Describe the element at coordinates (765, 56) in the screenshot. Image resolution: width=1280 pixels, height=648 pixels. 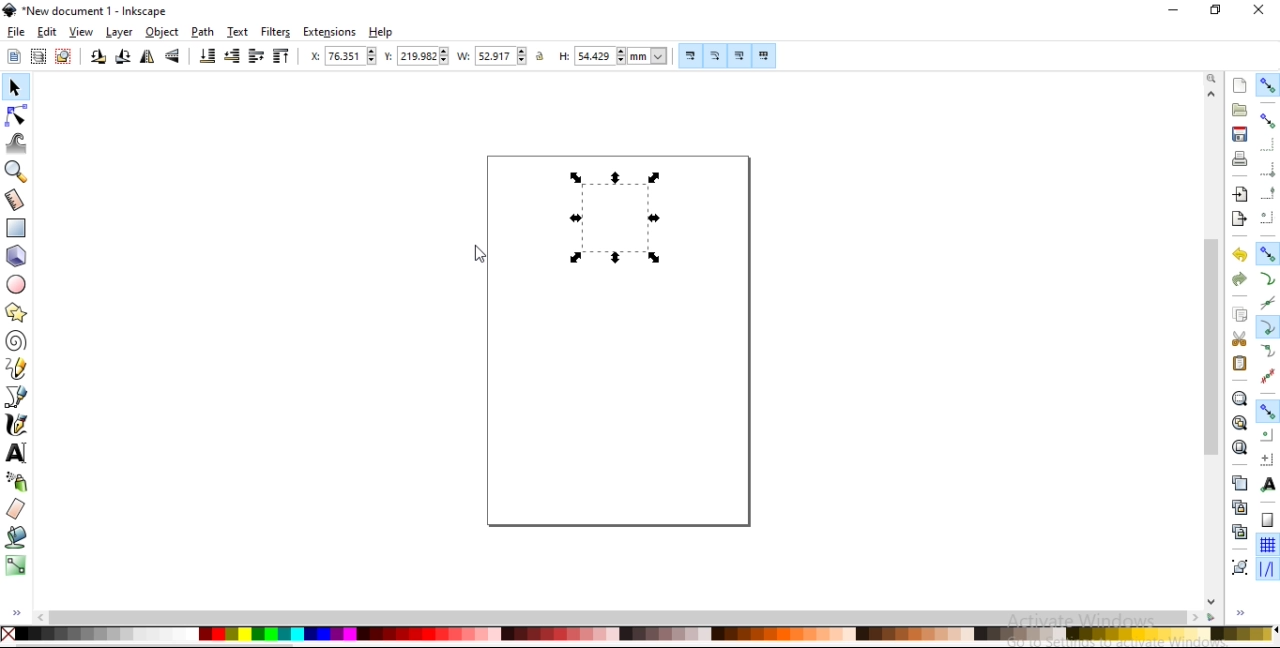
I see `move patterns along with object` at that location.